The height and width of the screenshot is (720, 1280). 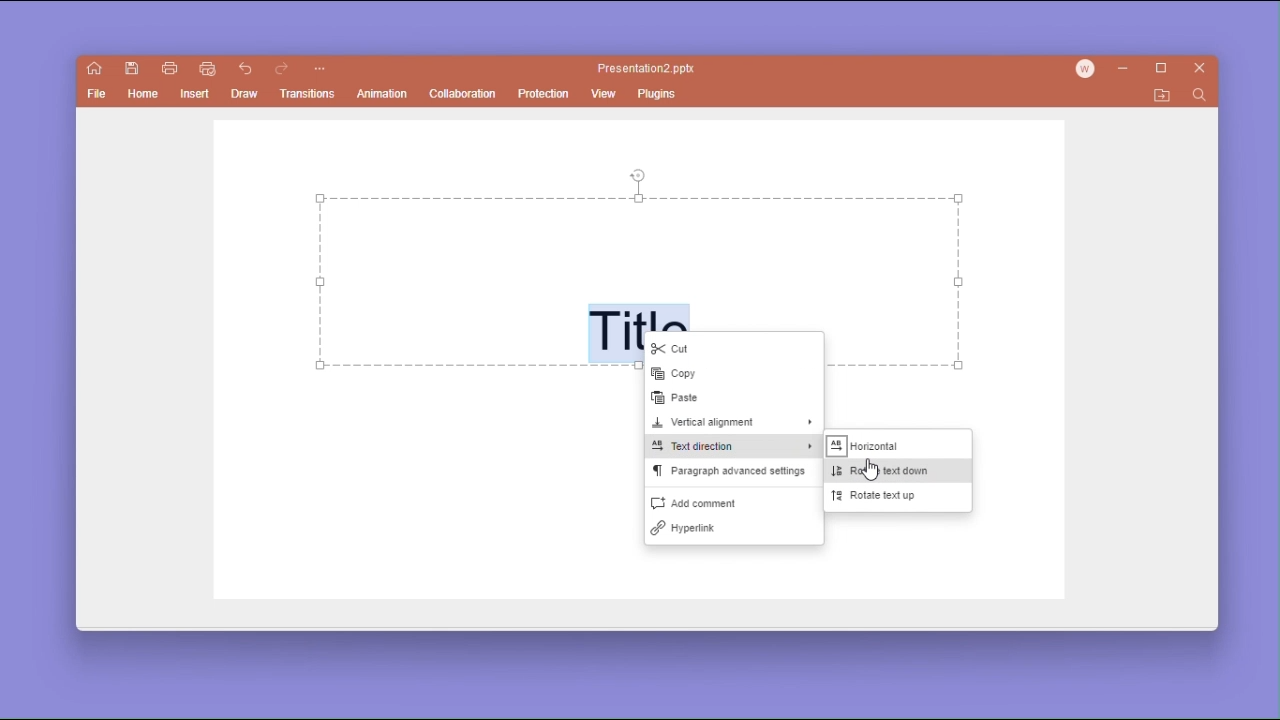 What do you see at coordinates (1127, 70) in the screenshot?
I see `minimize` at bounding box center [1127, 70].